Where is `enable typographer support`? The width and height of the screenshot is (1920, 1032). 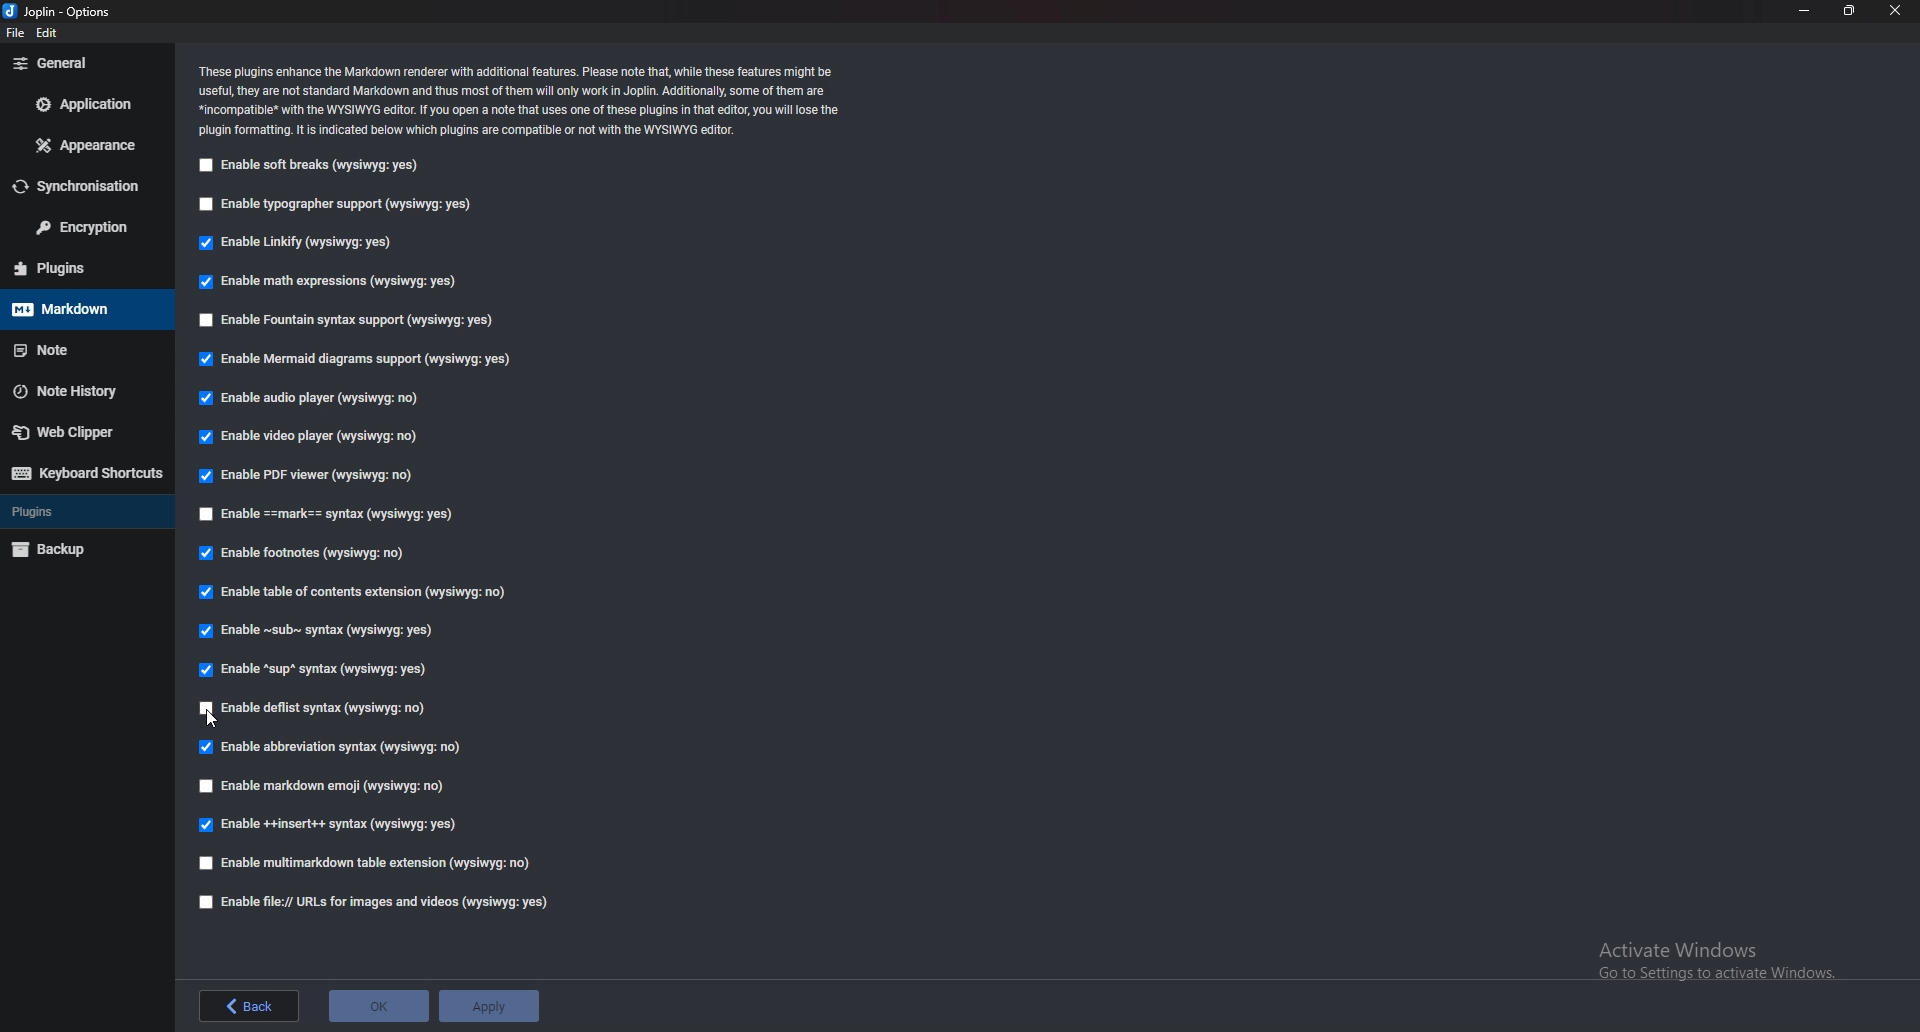 enable typographer support is located at coordinates (341, 204).